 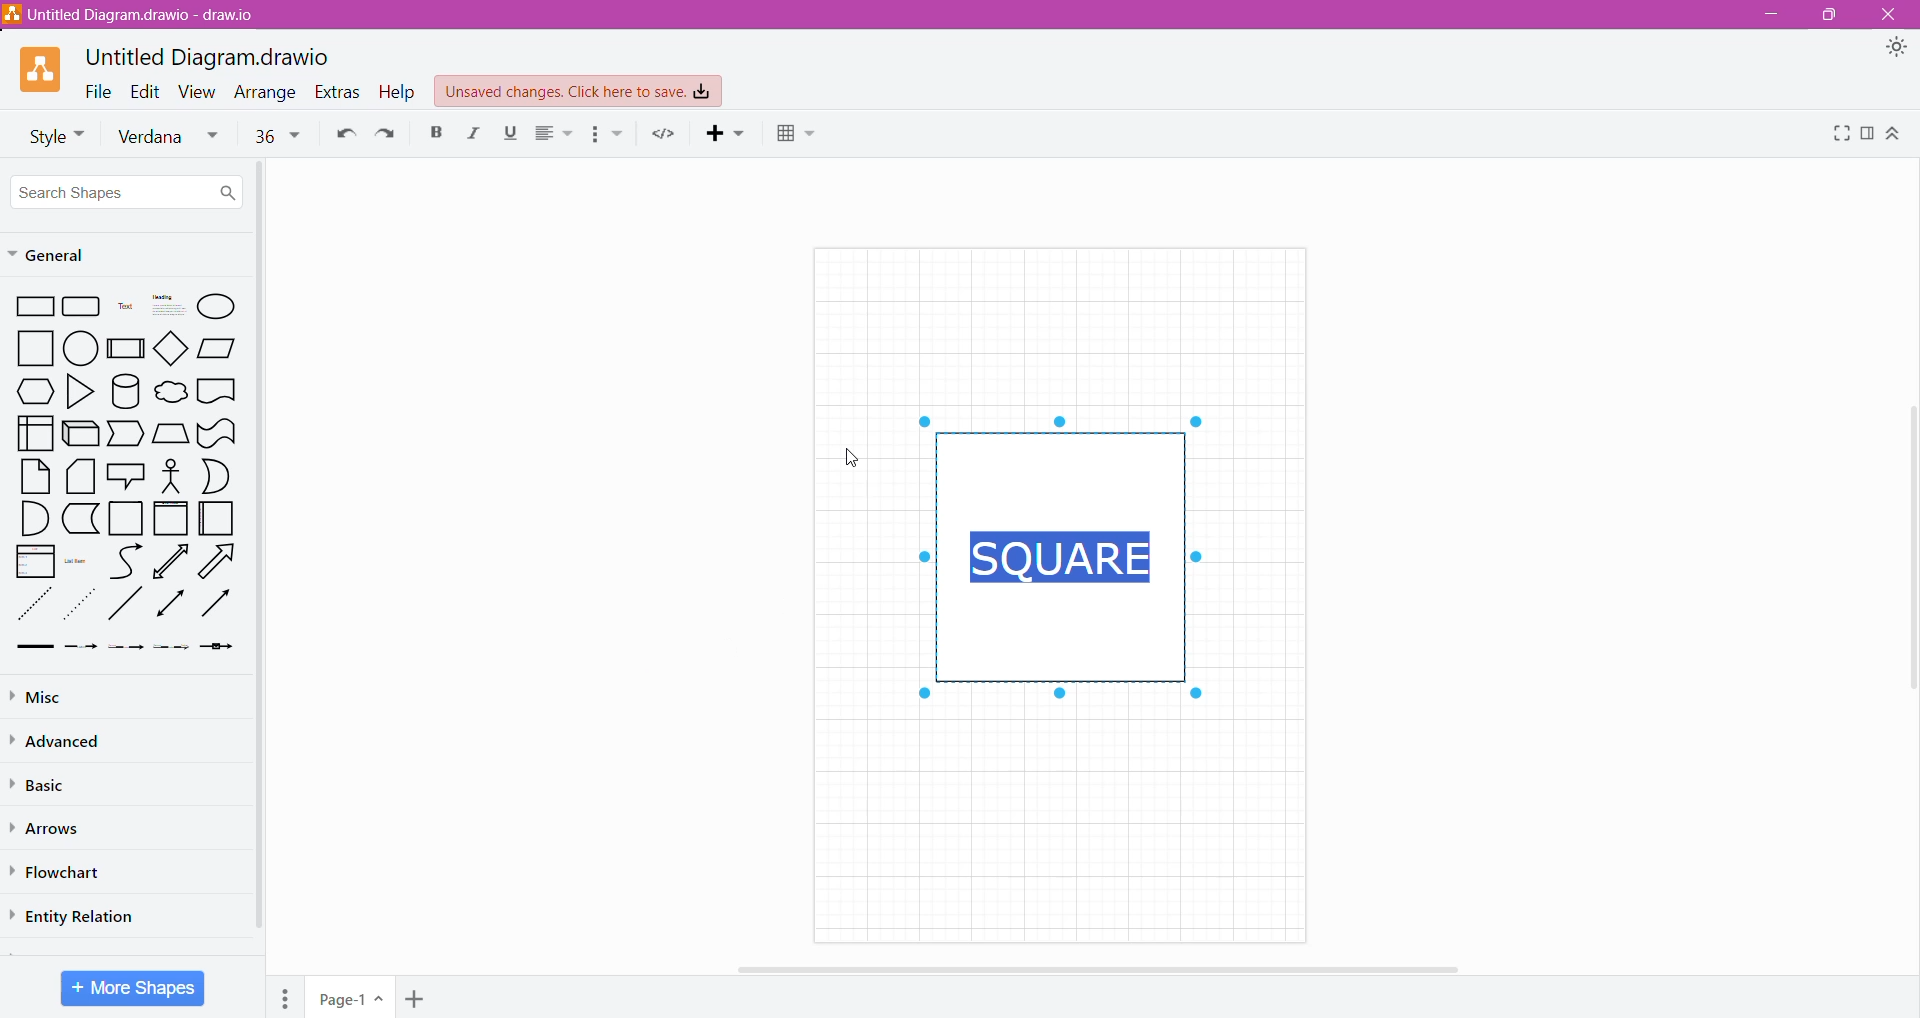 I want to click on Restore Down, so click(x=1829, y=15).